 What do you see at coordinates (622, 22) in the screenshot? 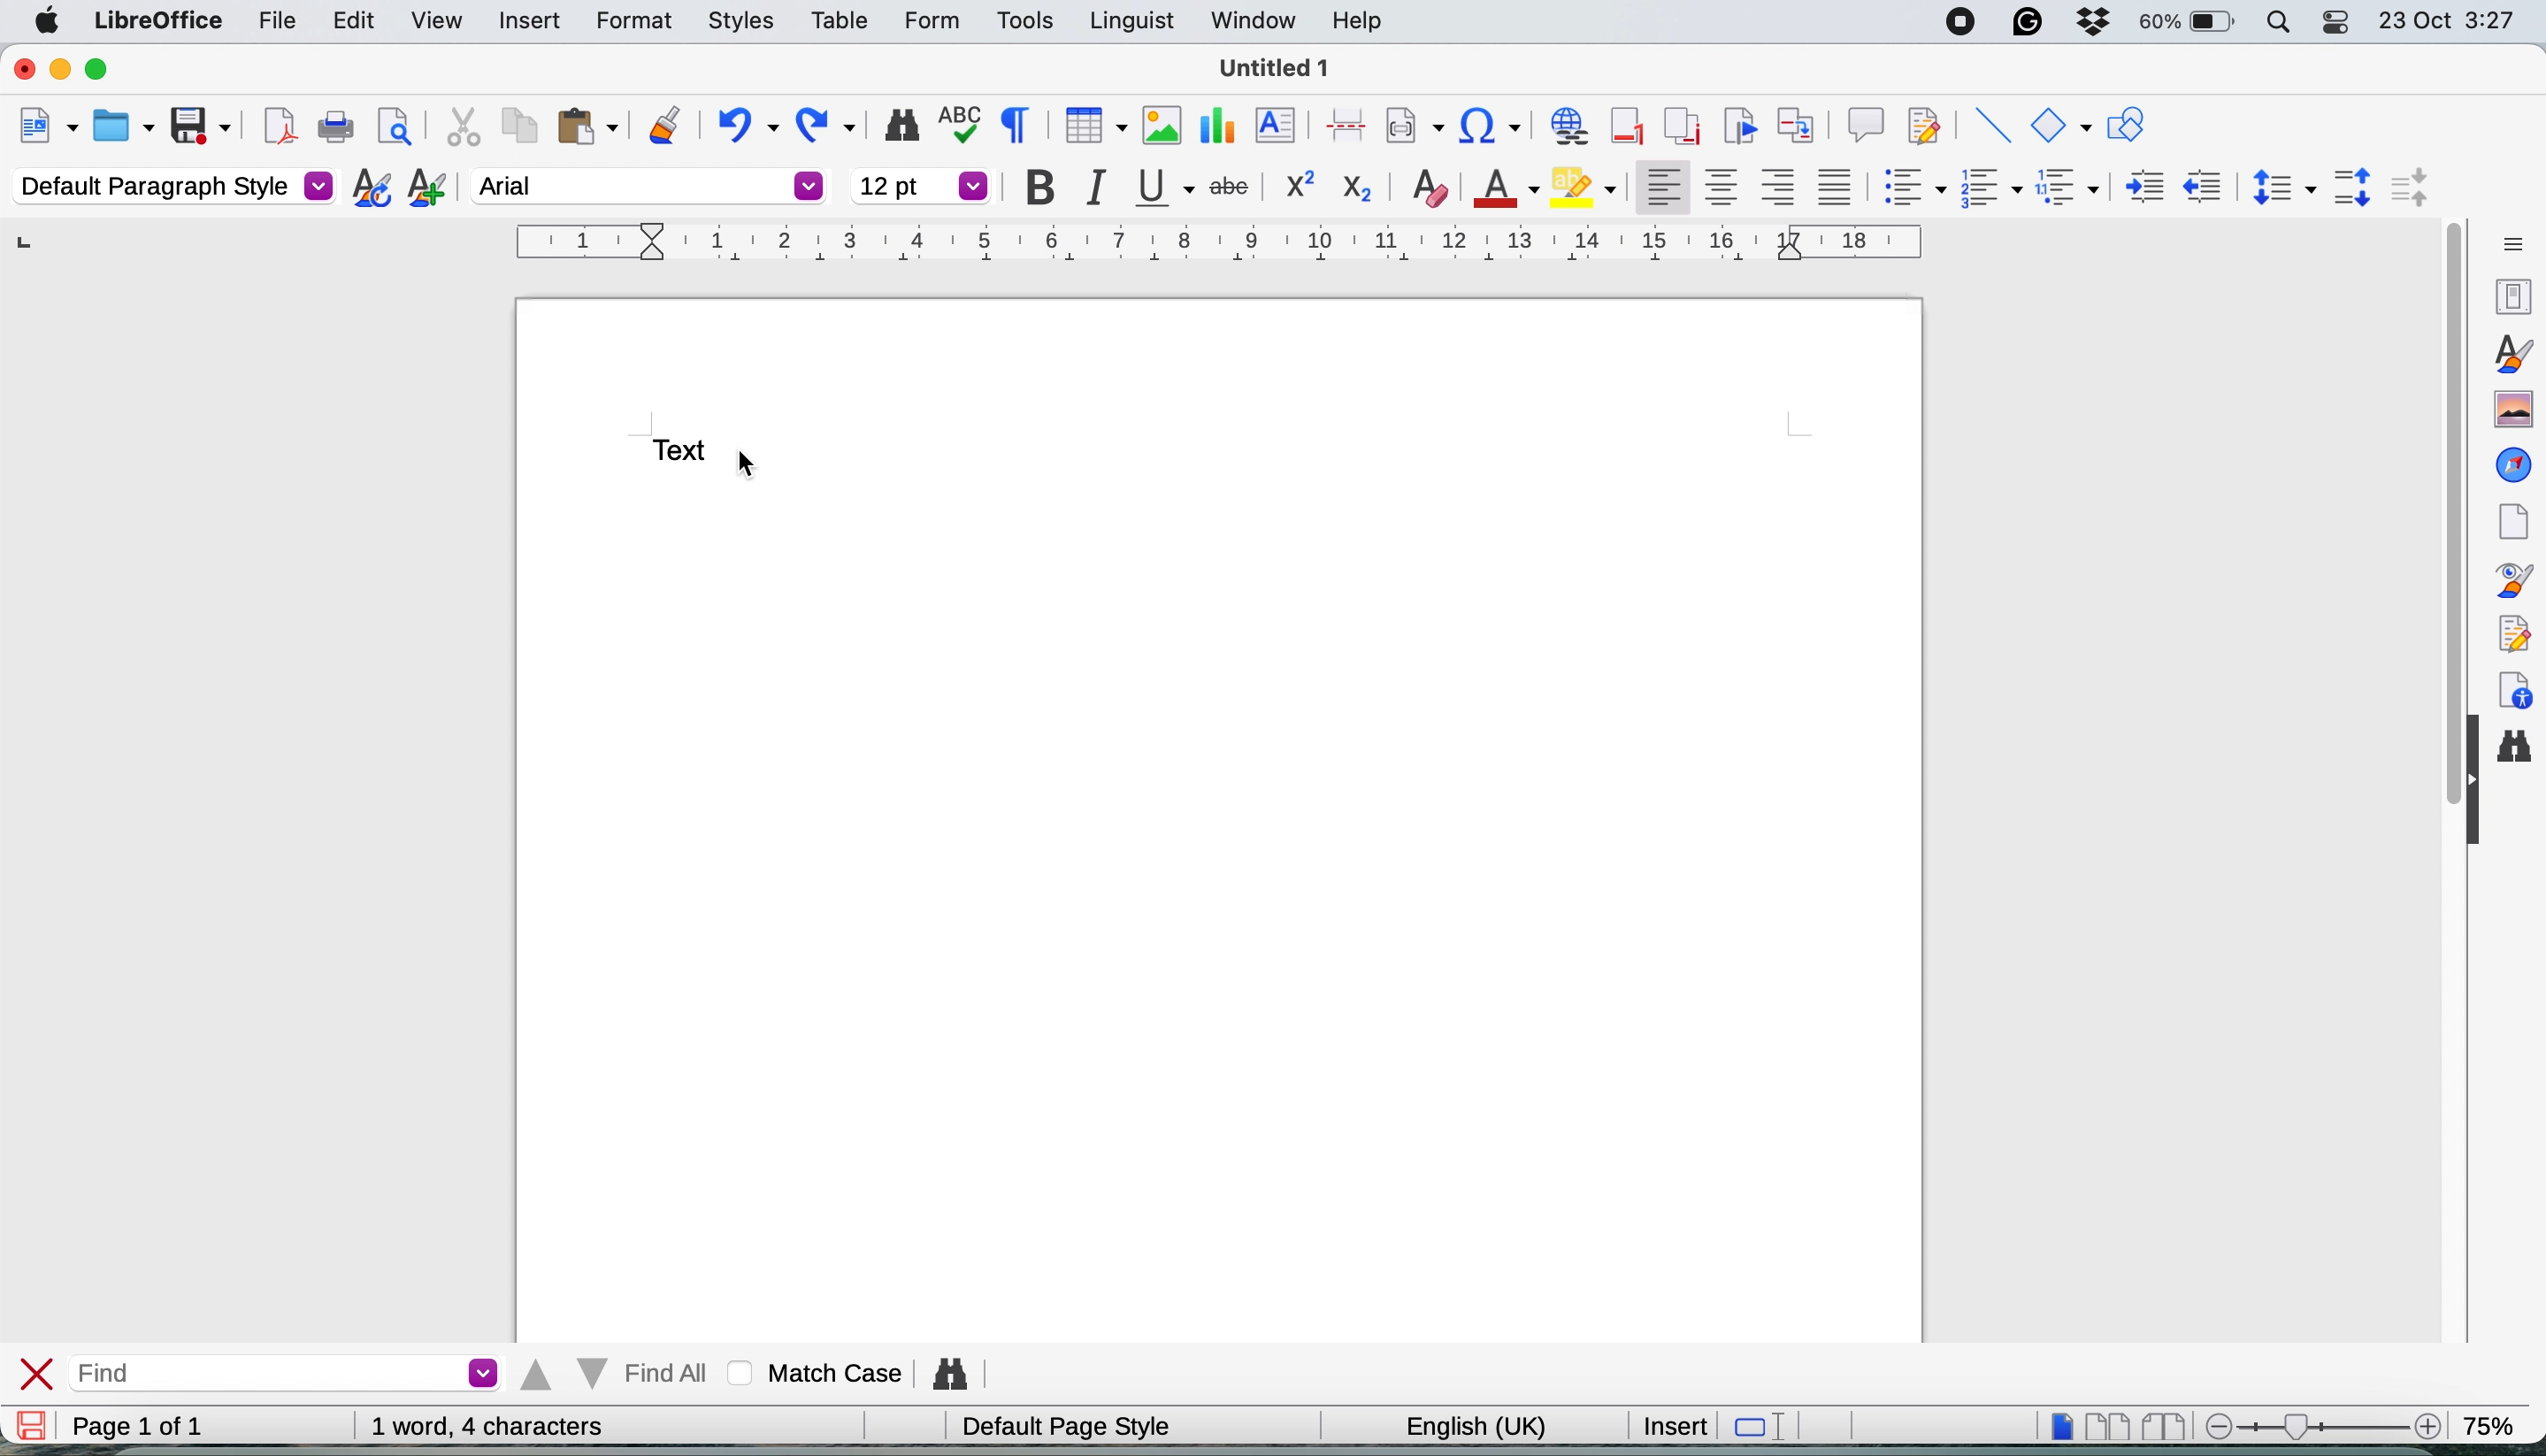
I see `format` at bounding box center [622, 22].